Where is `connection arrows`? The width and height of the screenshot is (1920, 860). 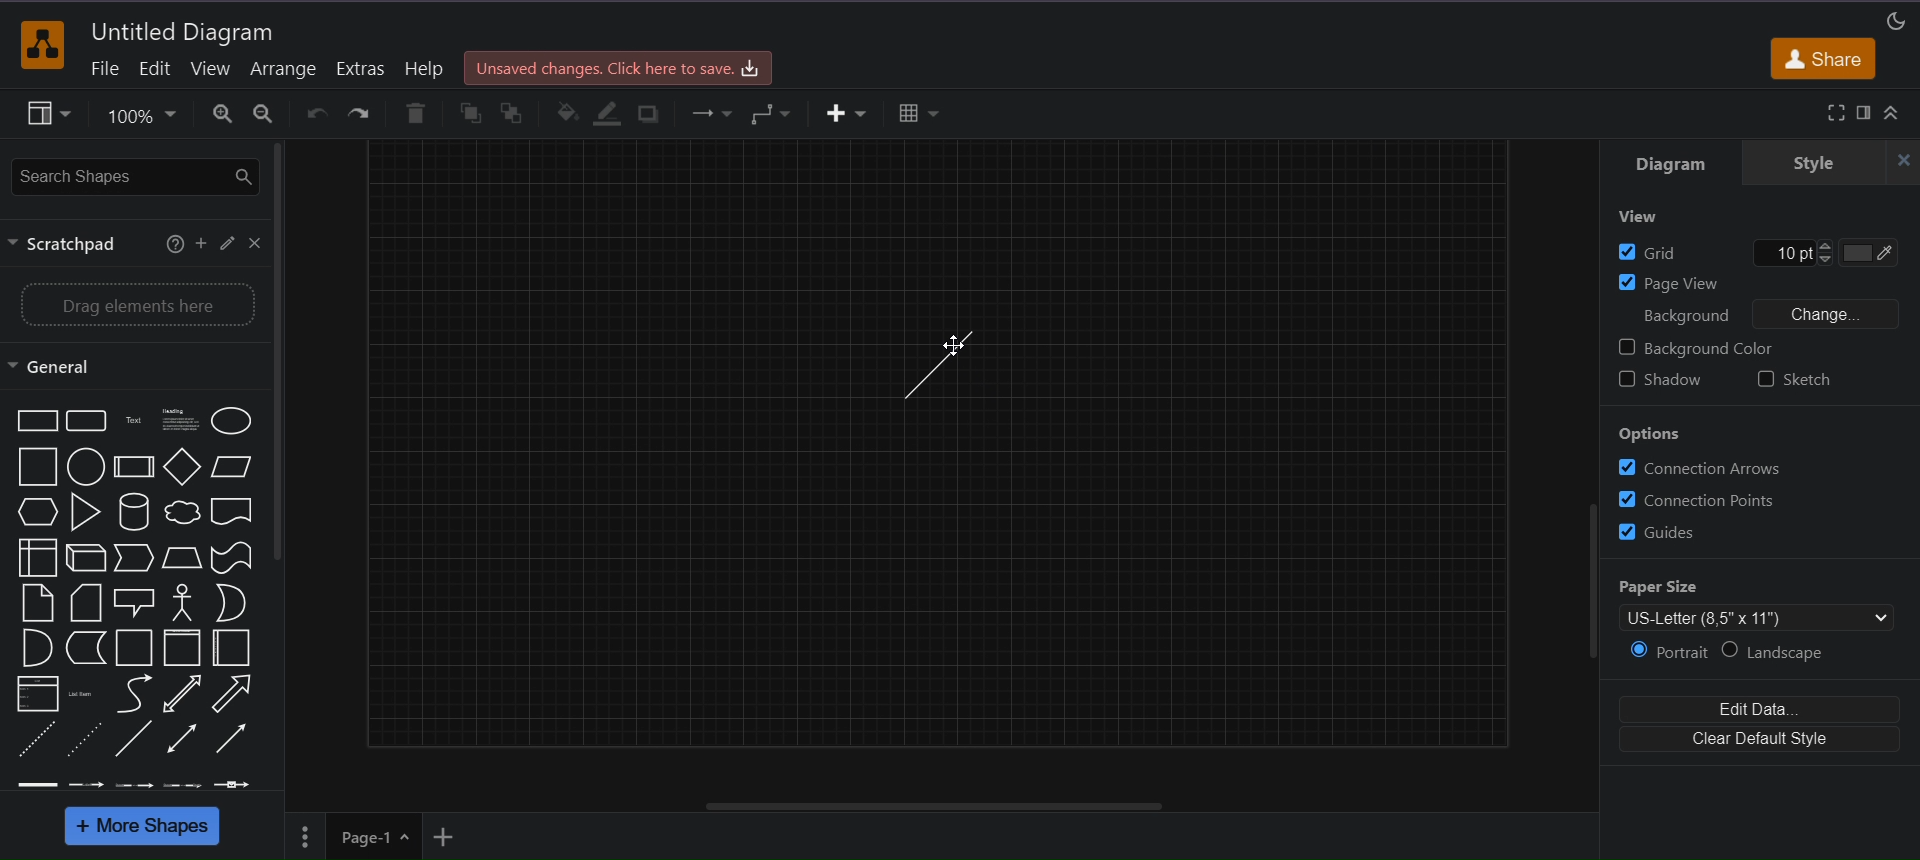 connection arrows is located at coordinates (1701, 469).